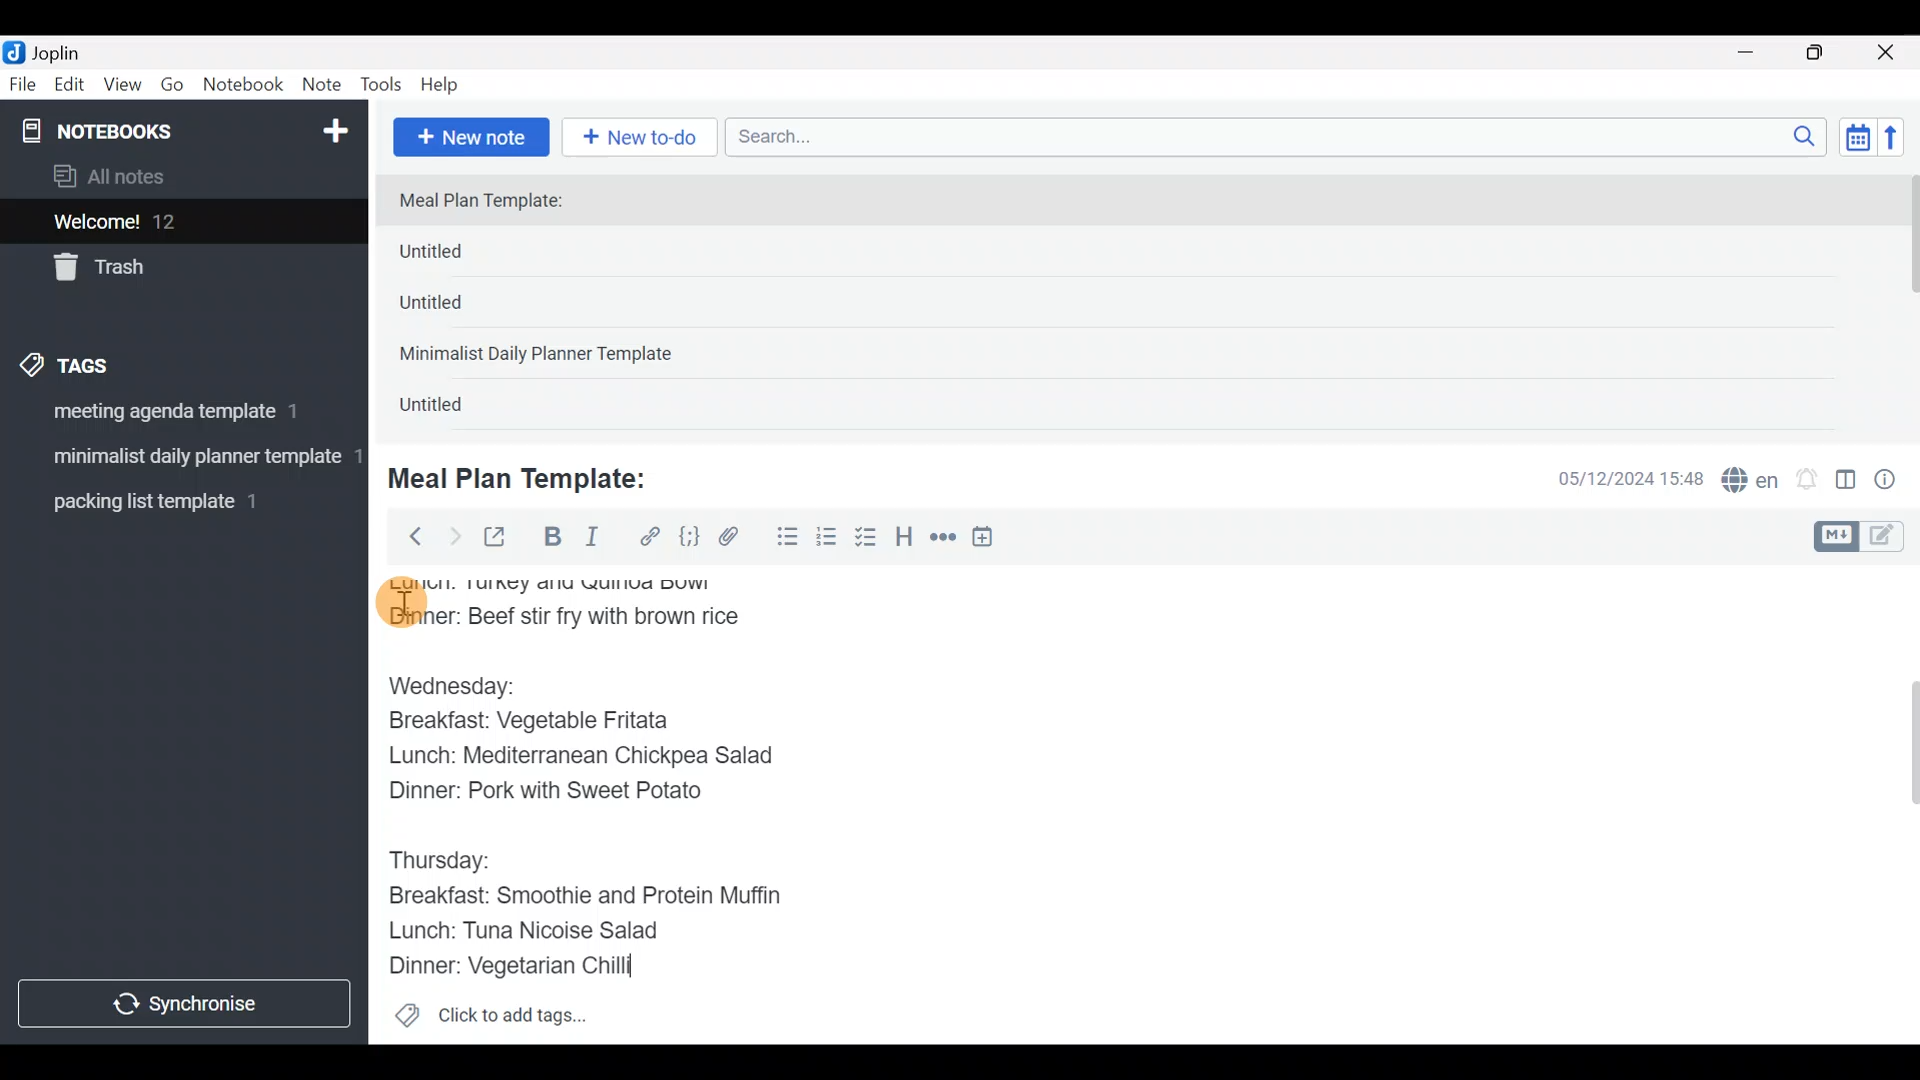 Image resolution: width=1920 pixels, height=1080 pixels. What do you see at coordinates (1615, 478) in the screenshot?
I see `Date & time` at bounding box center [1615, 478].